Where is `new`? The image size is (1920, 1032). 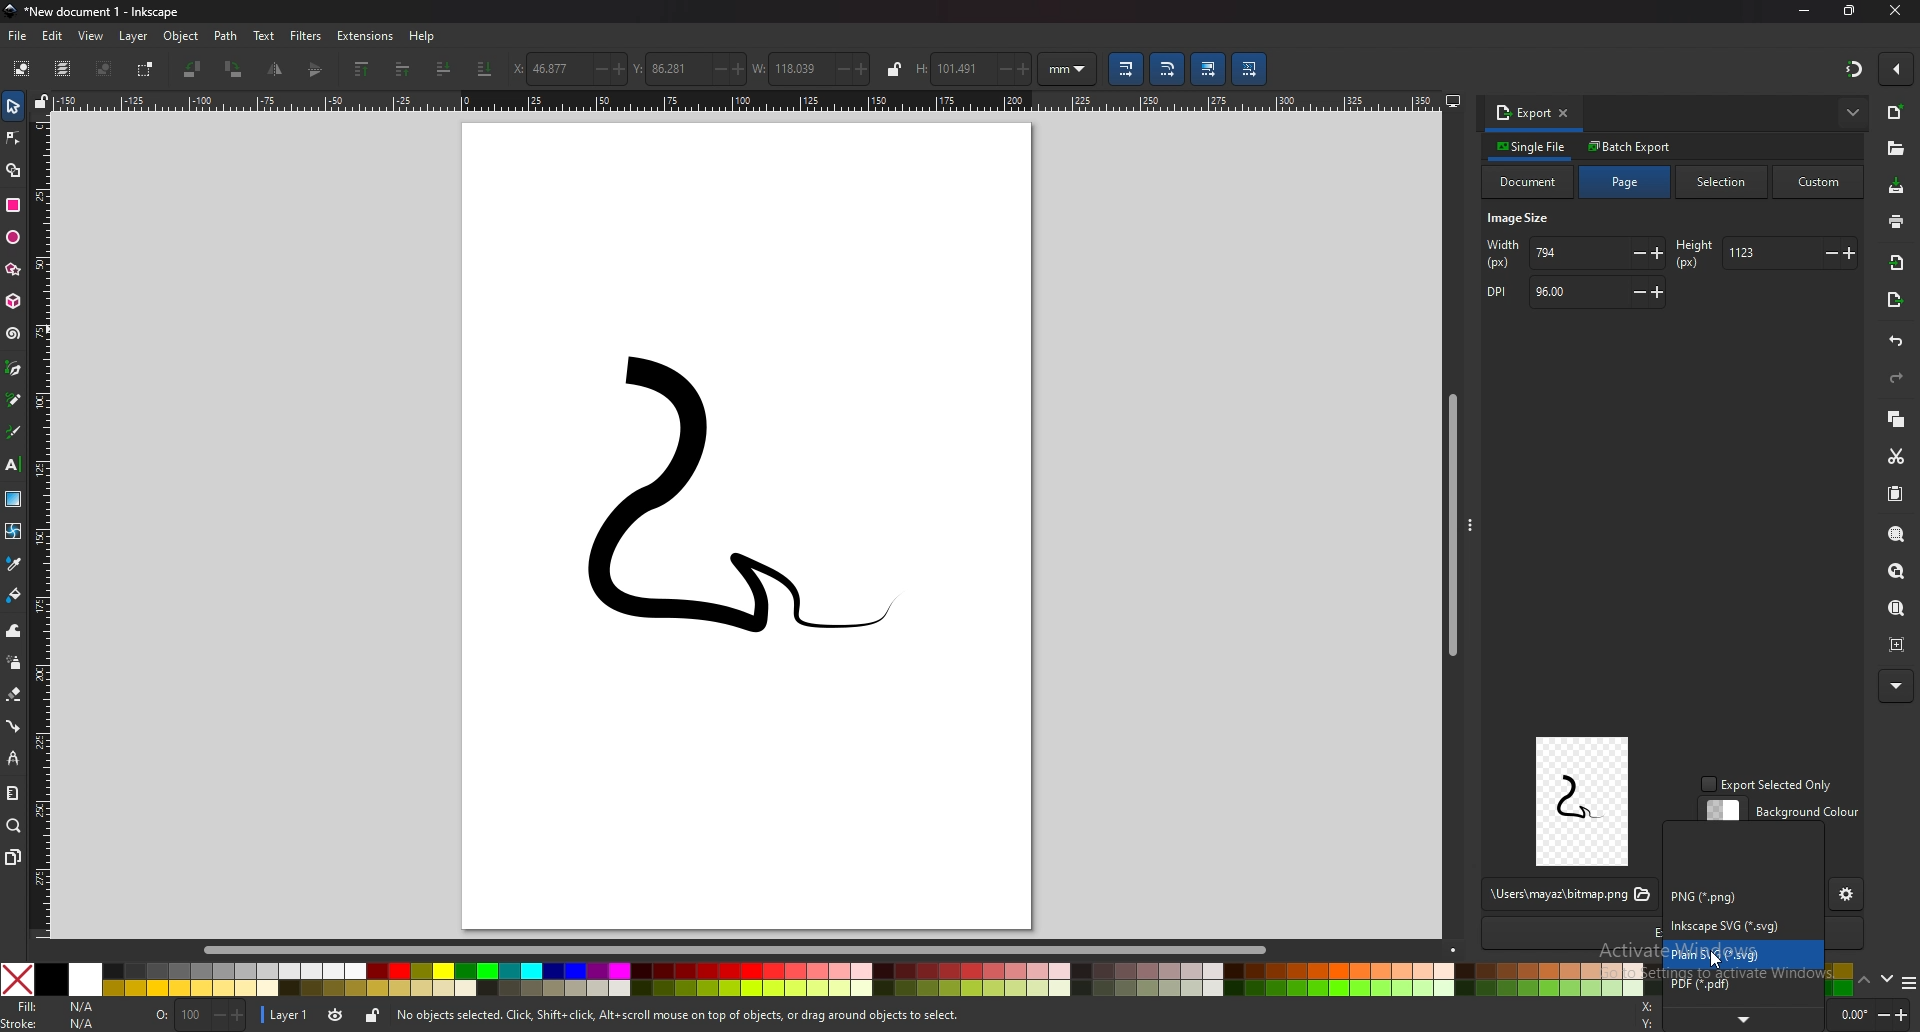 new is located at coordinates (1897, 113).